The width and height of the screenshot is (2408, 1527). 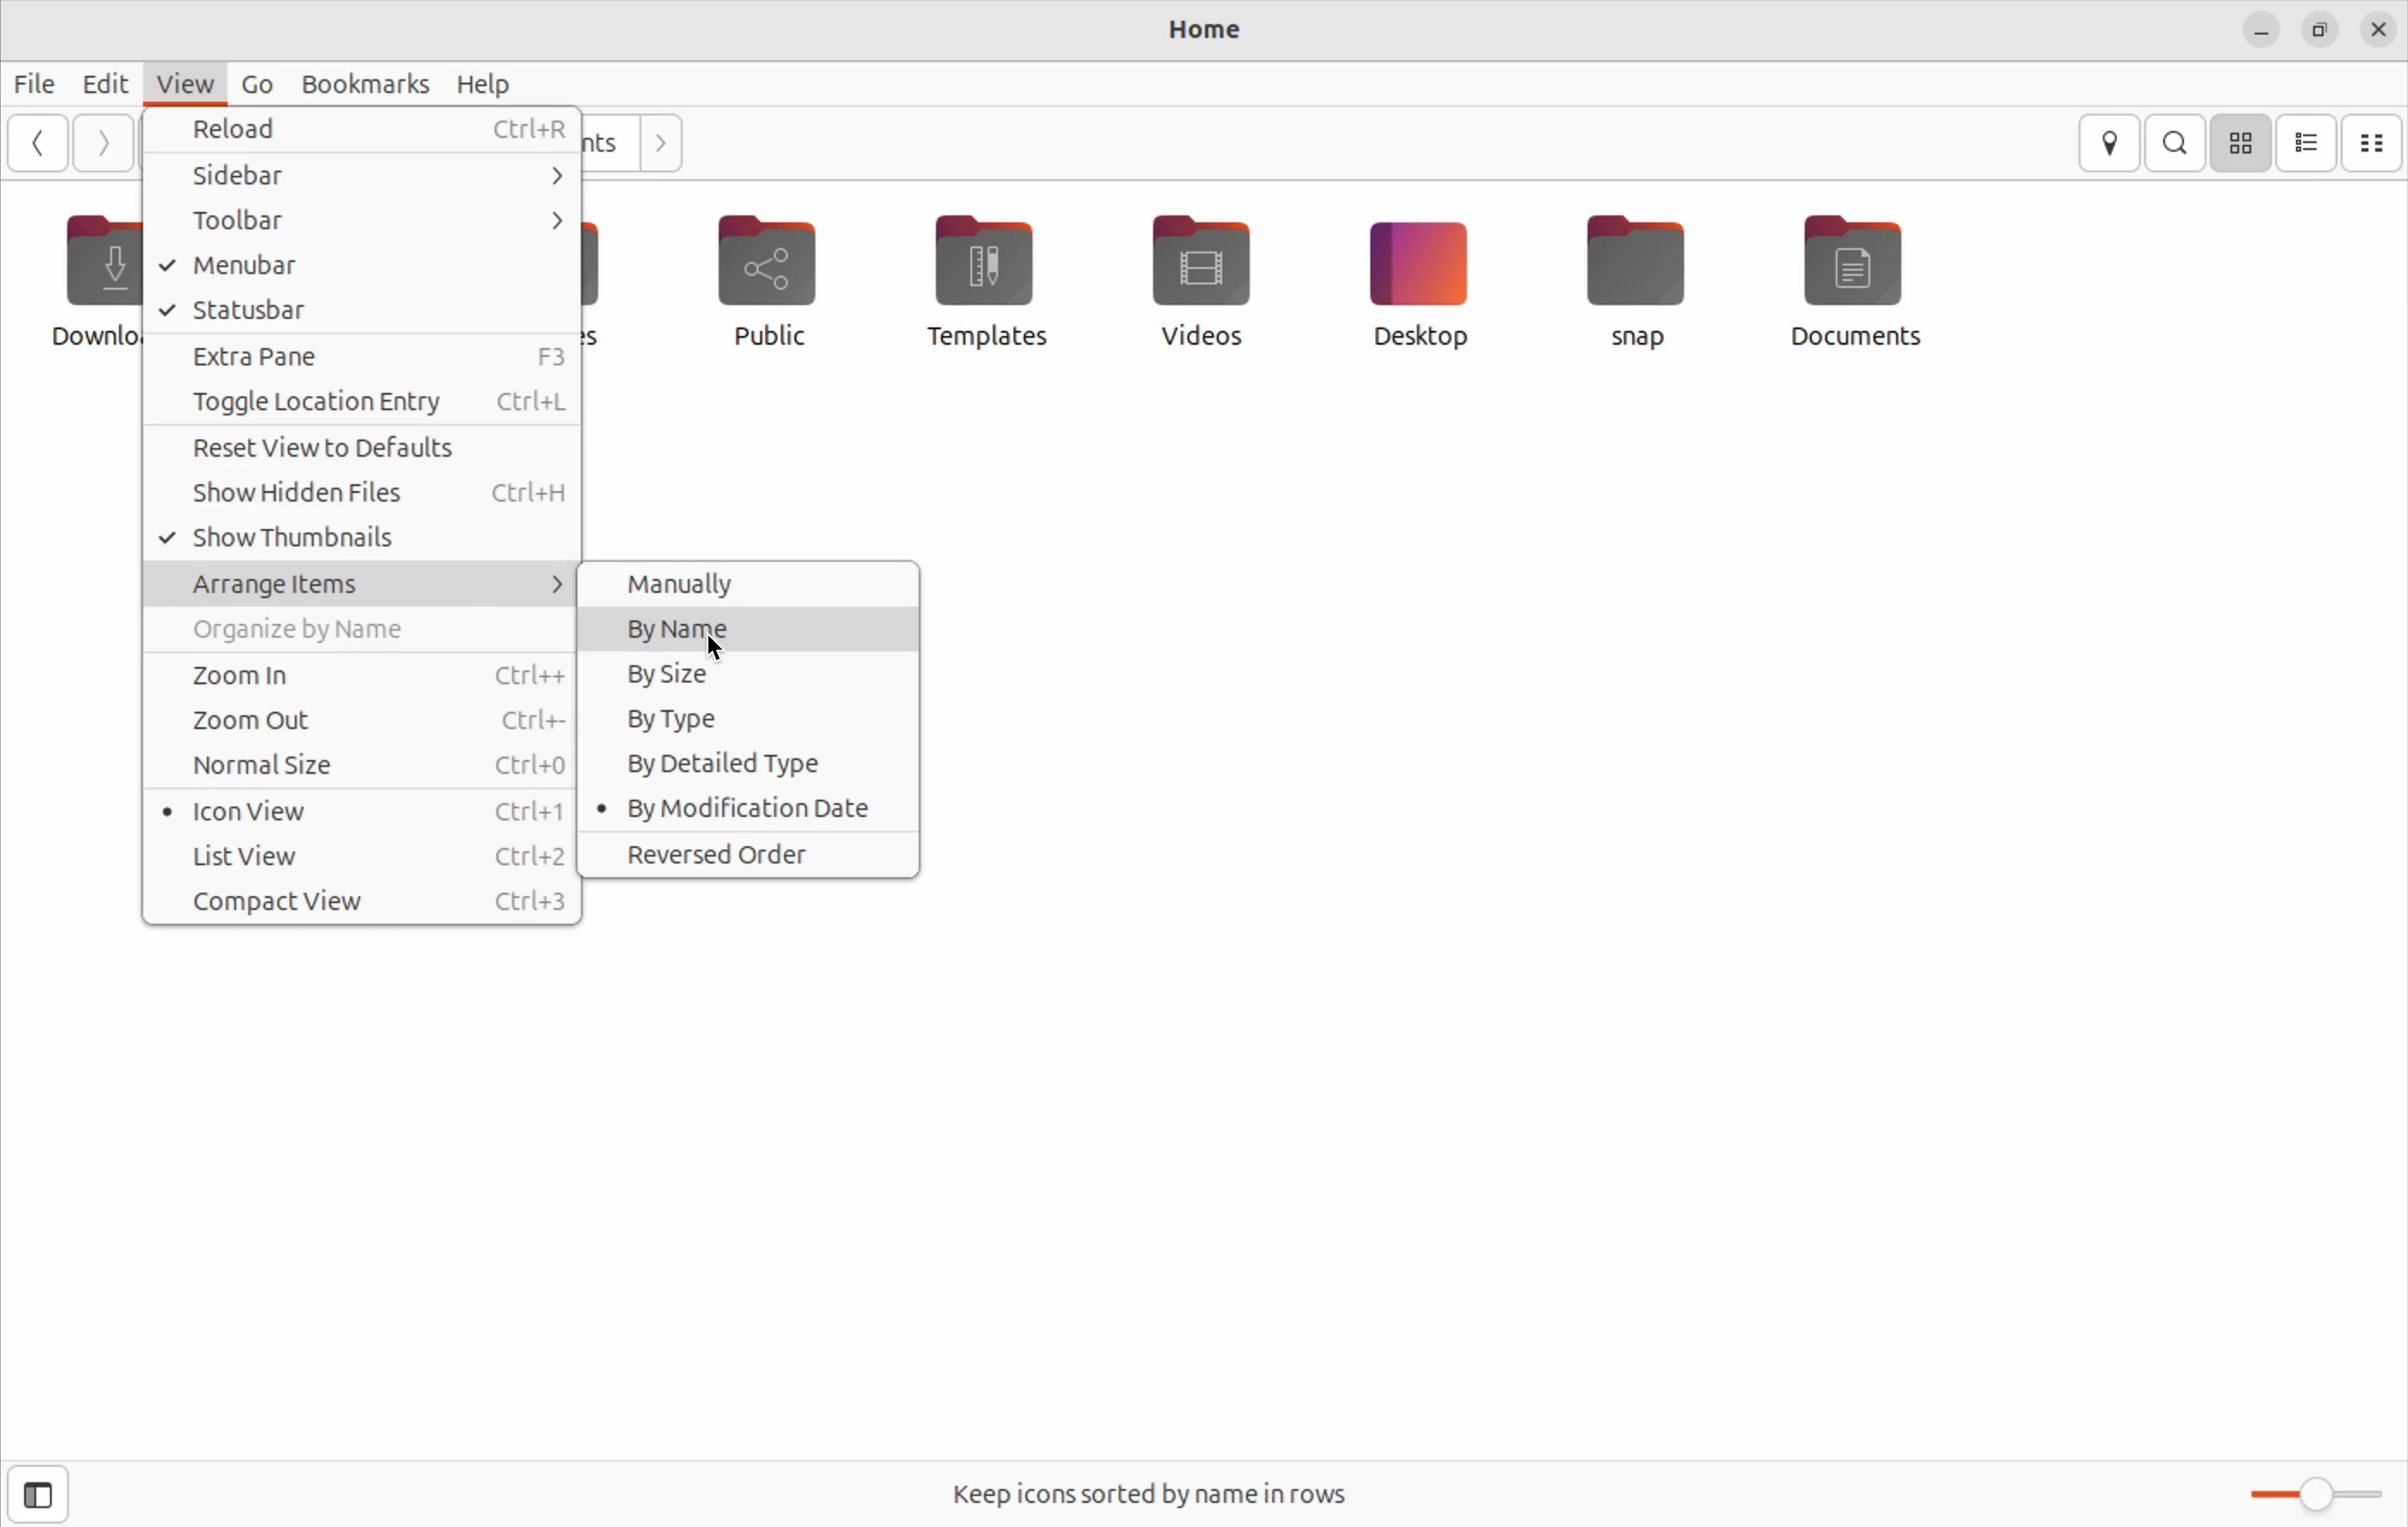 What do you see at coordinates (1876, 280) in the screenshot?
I see `Documents file` at bounding box center [1876, 280].